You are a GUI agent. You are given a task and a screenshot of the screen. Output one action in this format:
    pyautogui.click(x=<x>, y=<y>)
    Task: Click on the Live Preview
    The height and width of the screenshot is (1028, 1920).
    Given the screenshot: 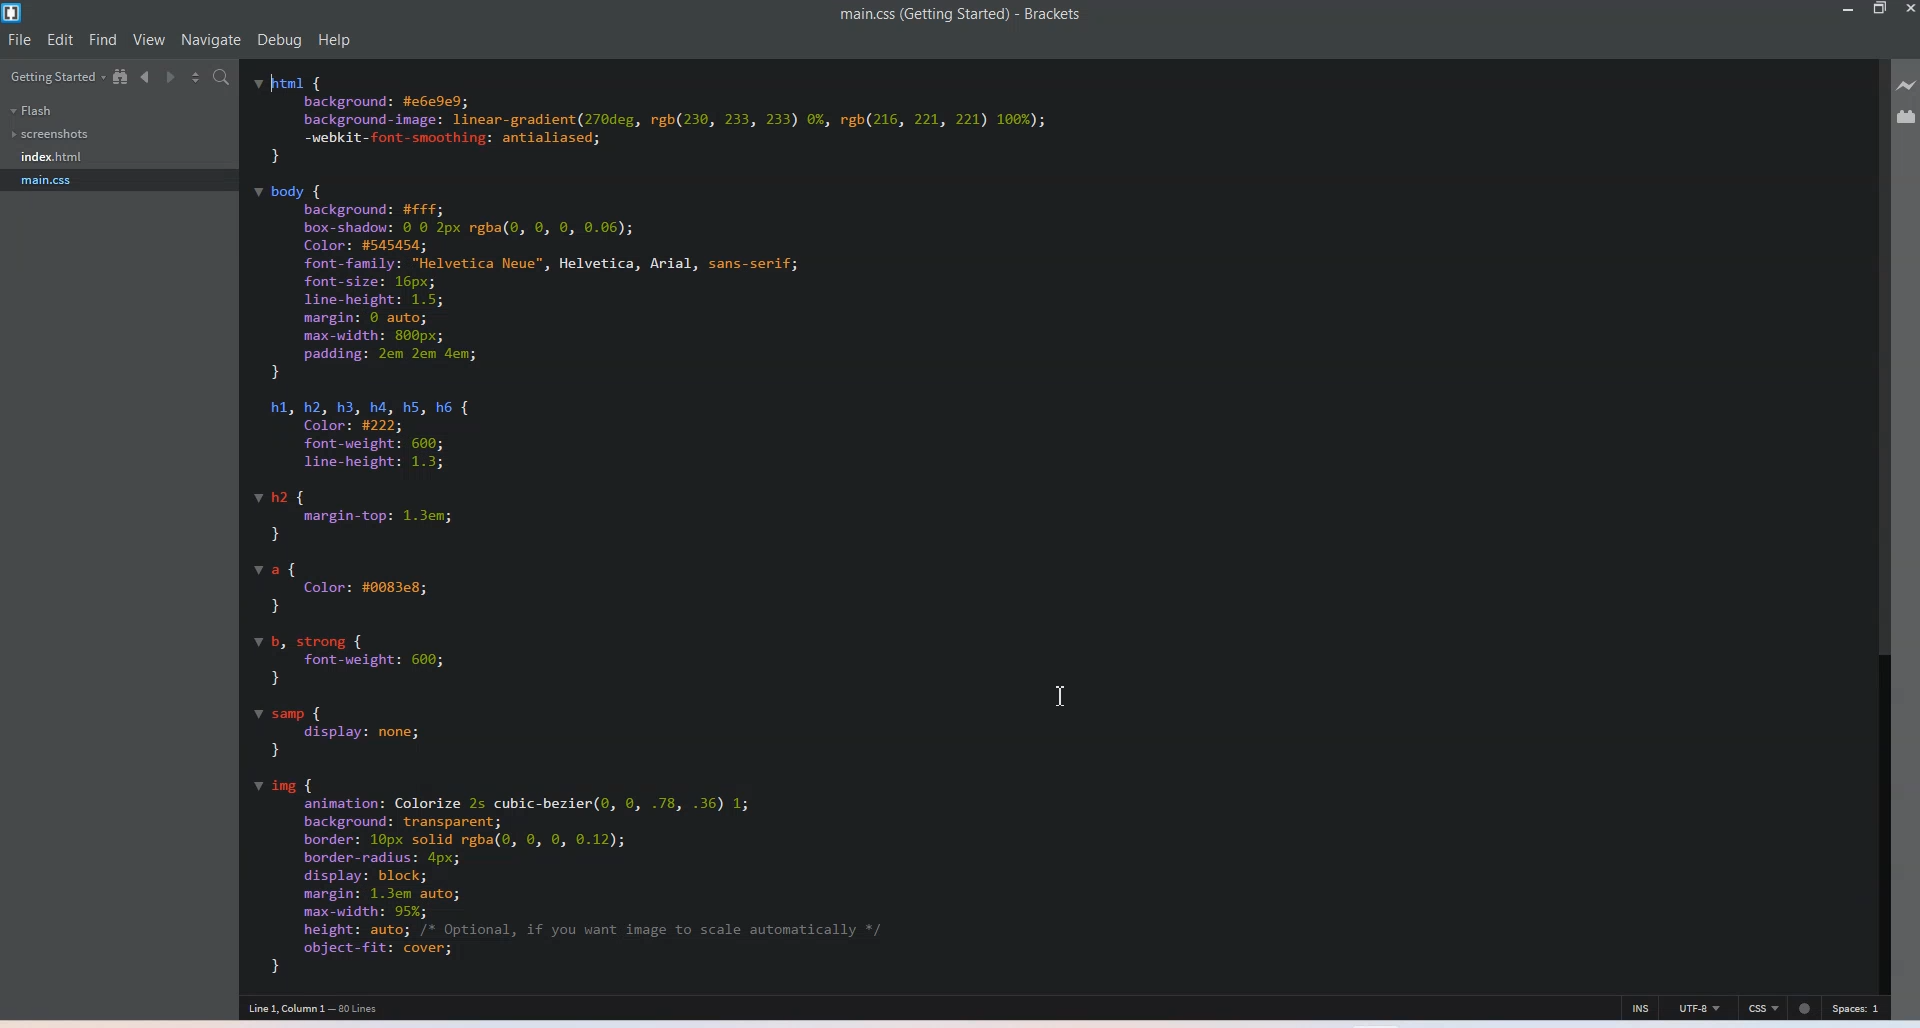 What is the action you would take?
    pyautogui.click(x=1908, y=86)
    